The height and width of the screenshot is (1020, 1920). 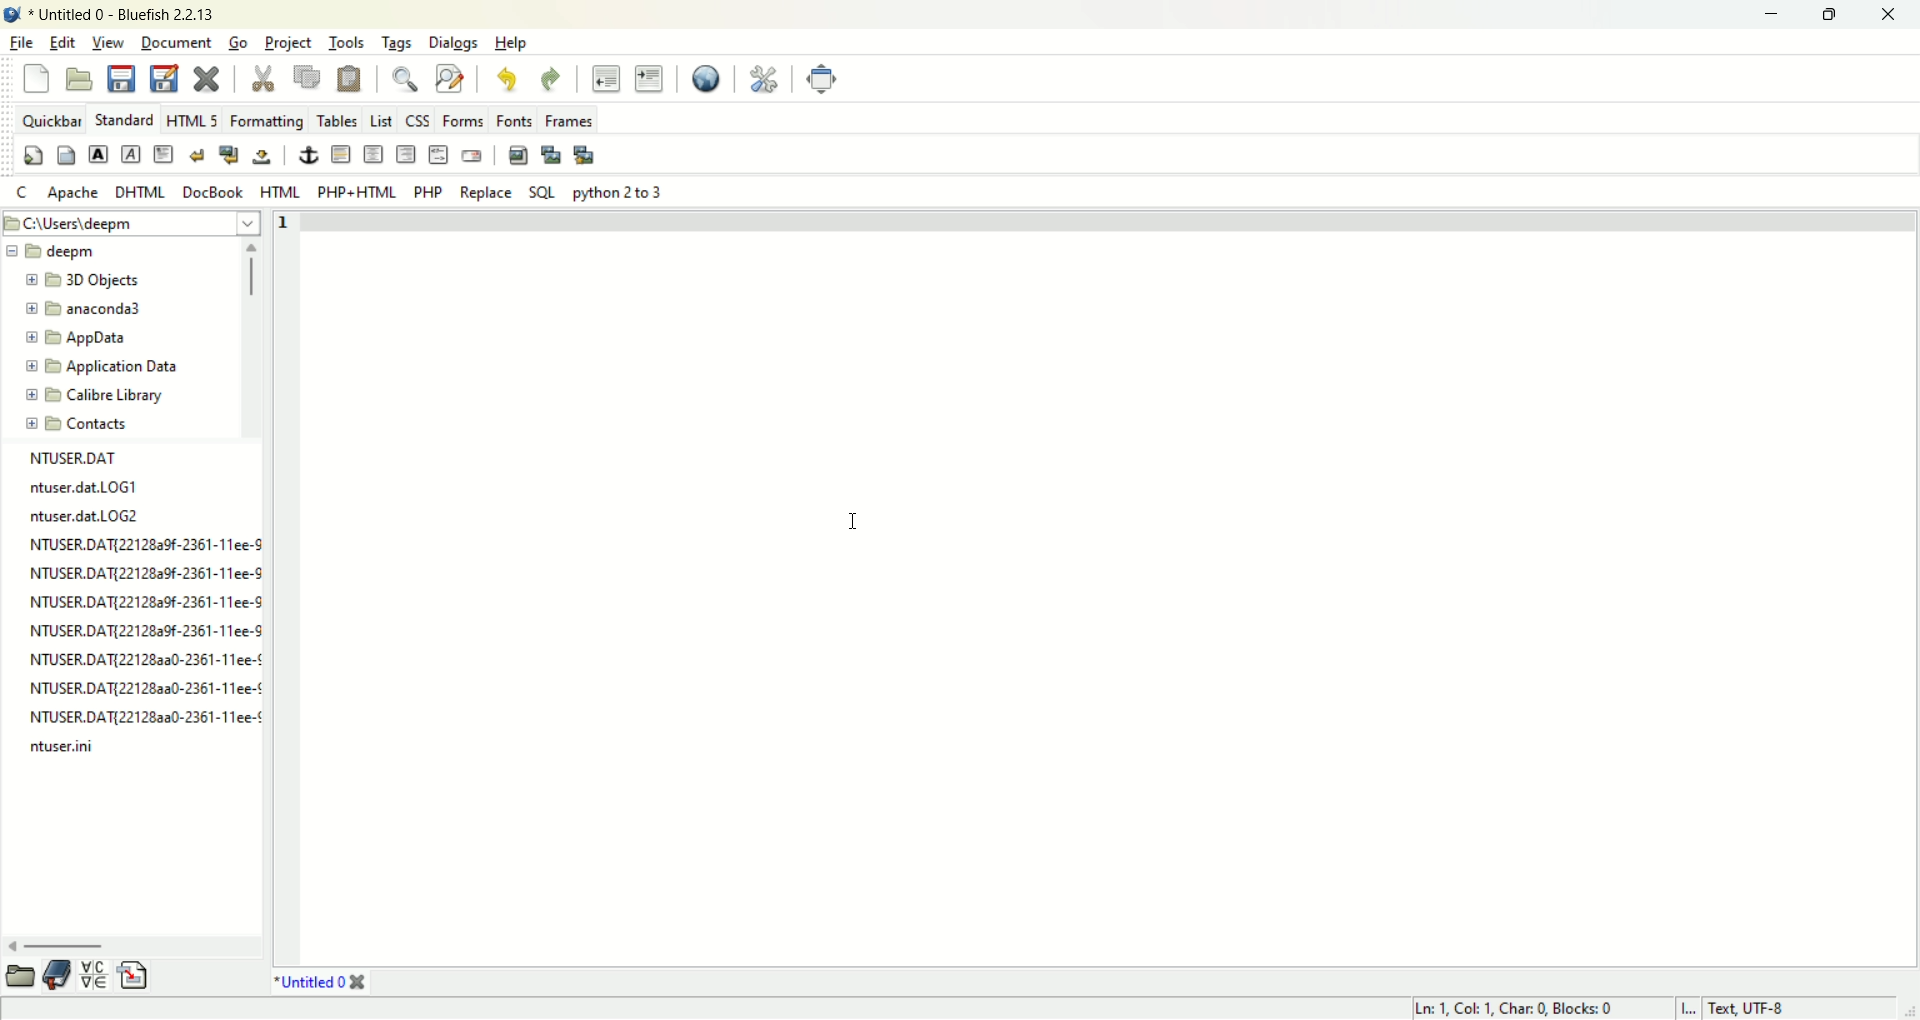 I want to click on cut, so click(x=262, y=79).